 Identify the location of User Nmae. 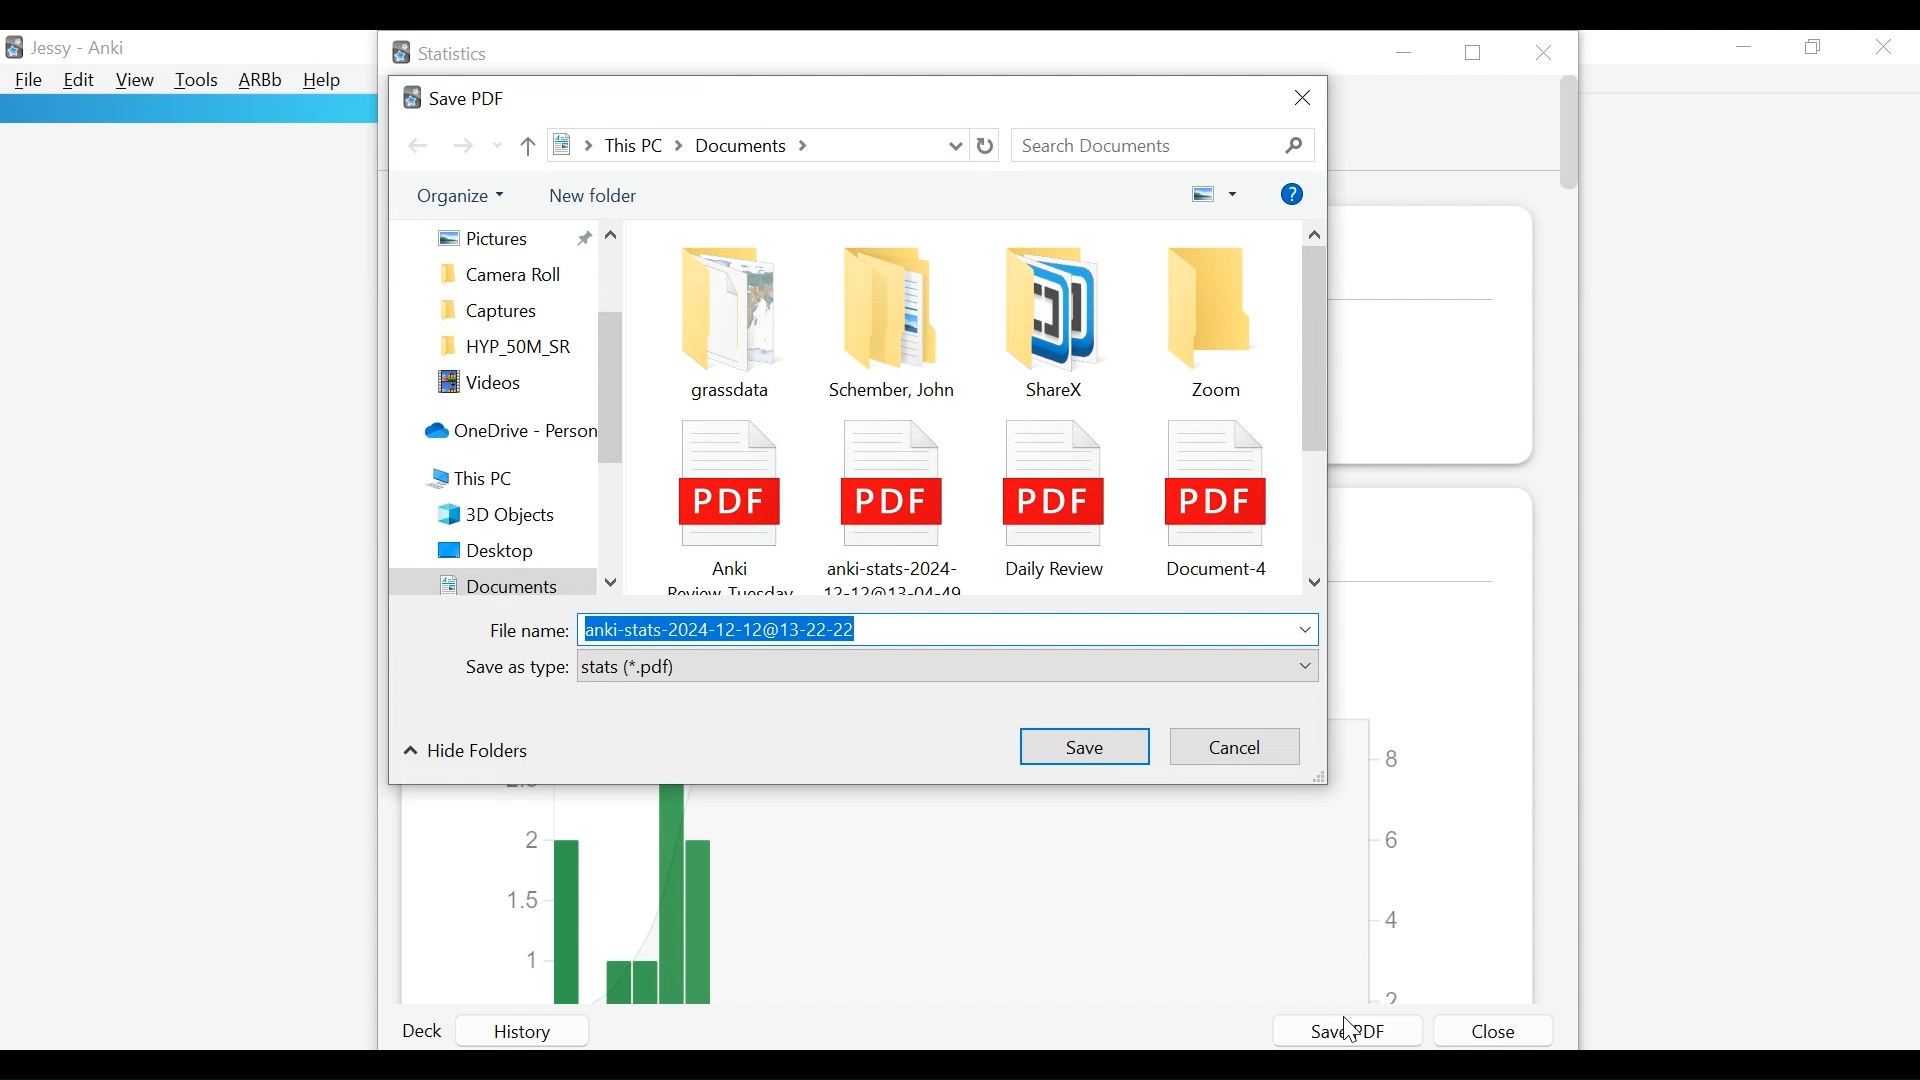
(51, 52).